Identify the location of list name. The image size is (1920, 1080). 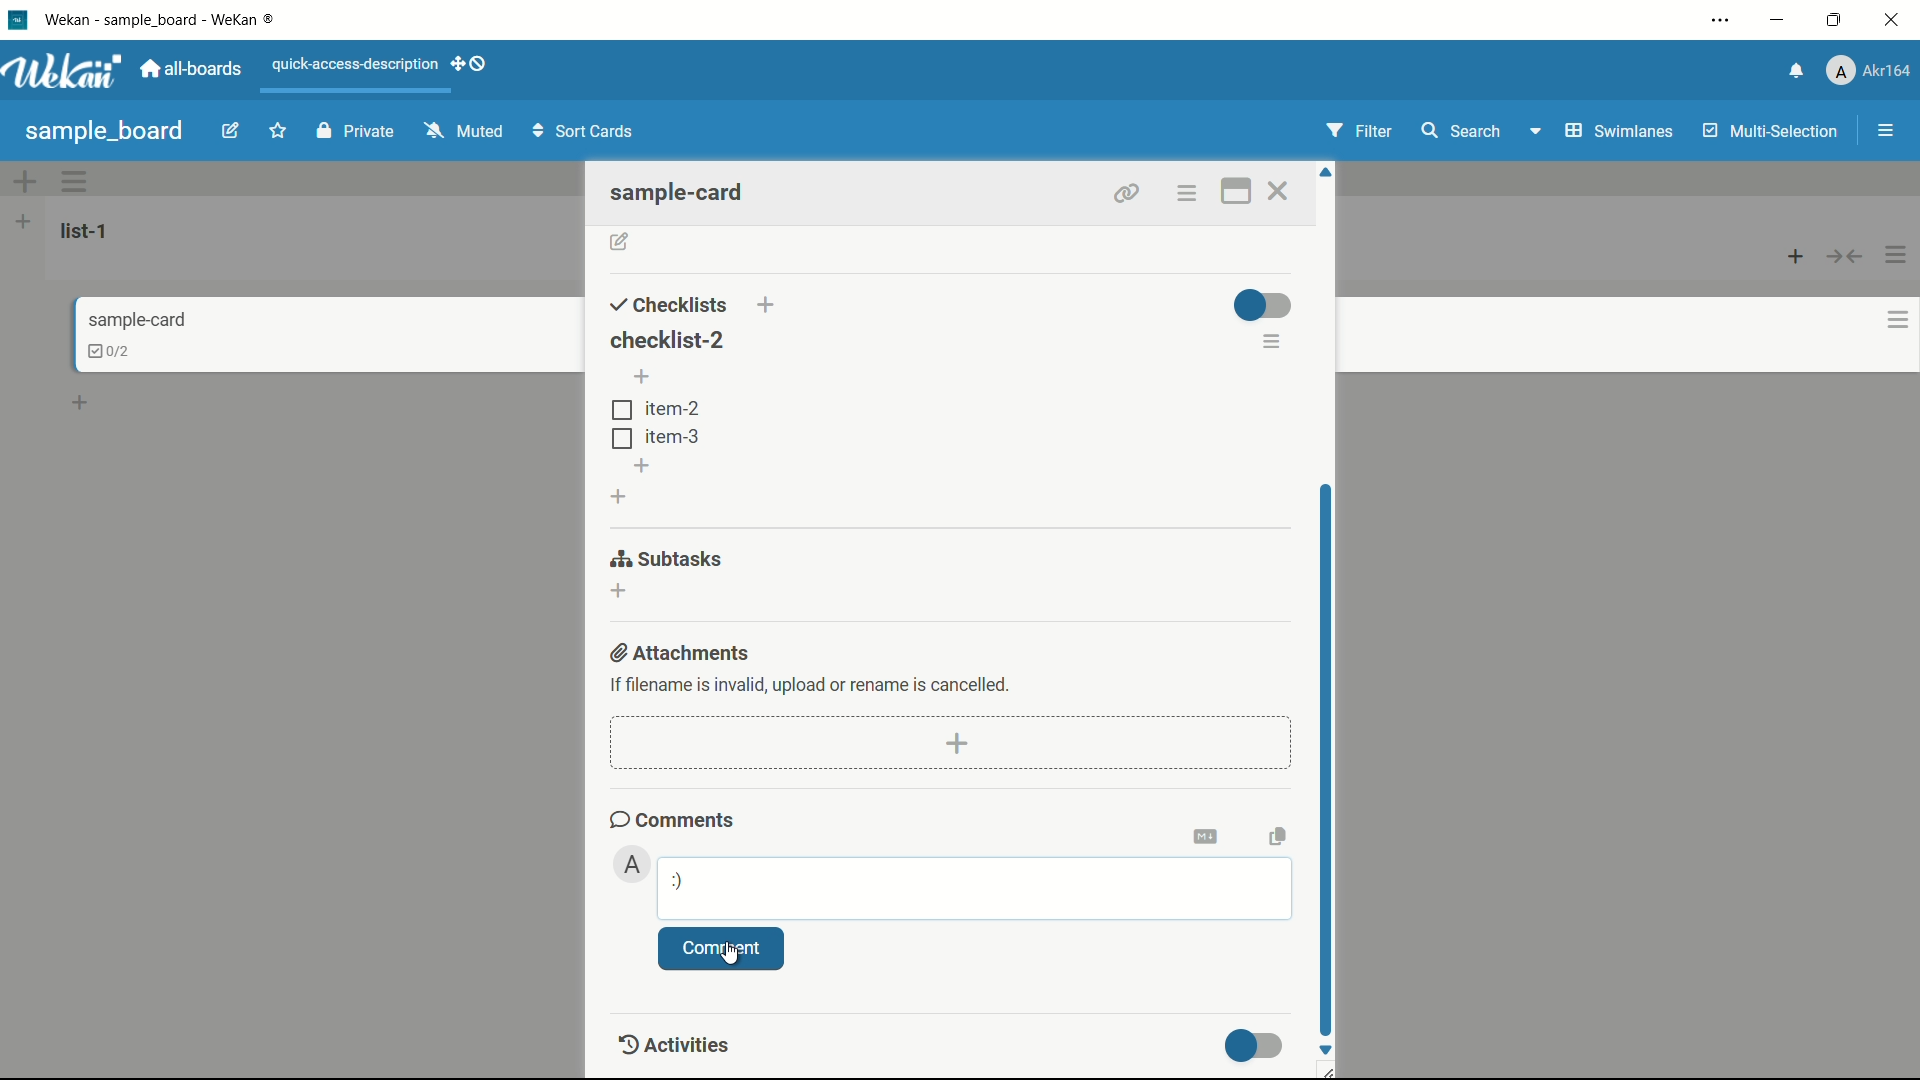
(88, 231).